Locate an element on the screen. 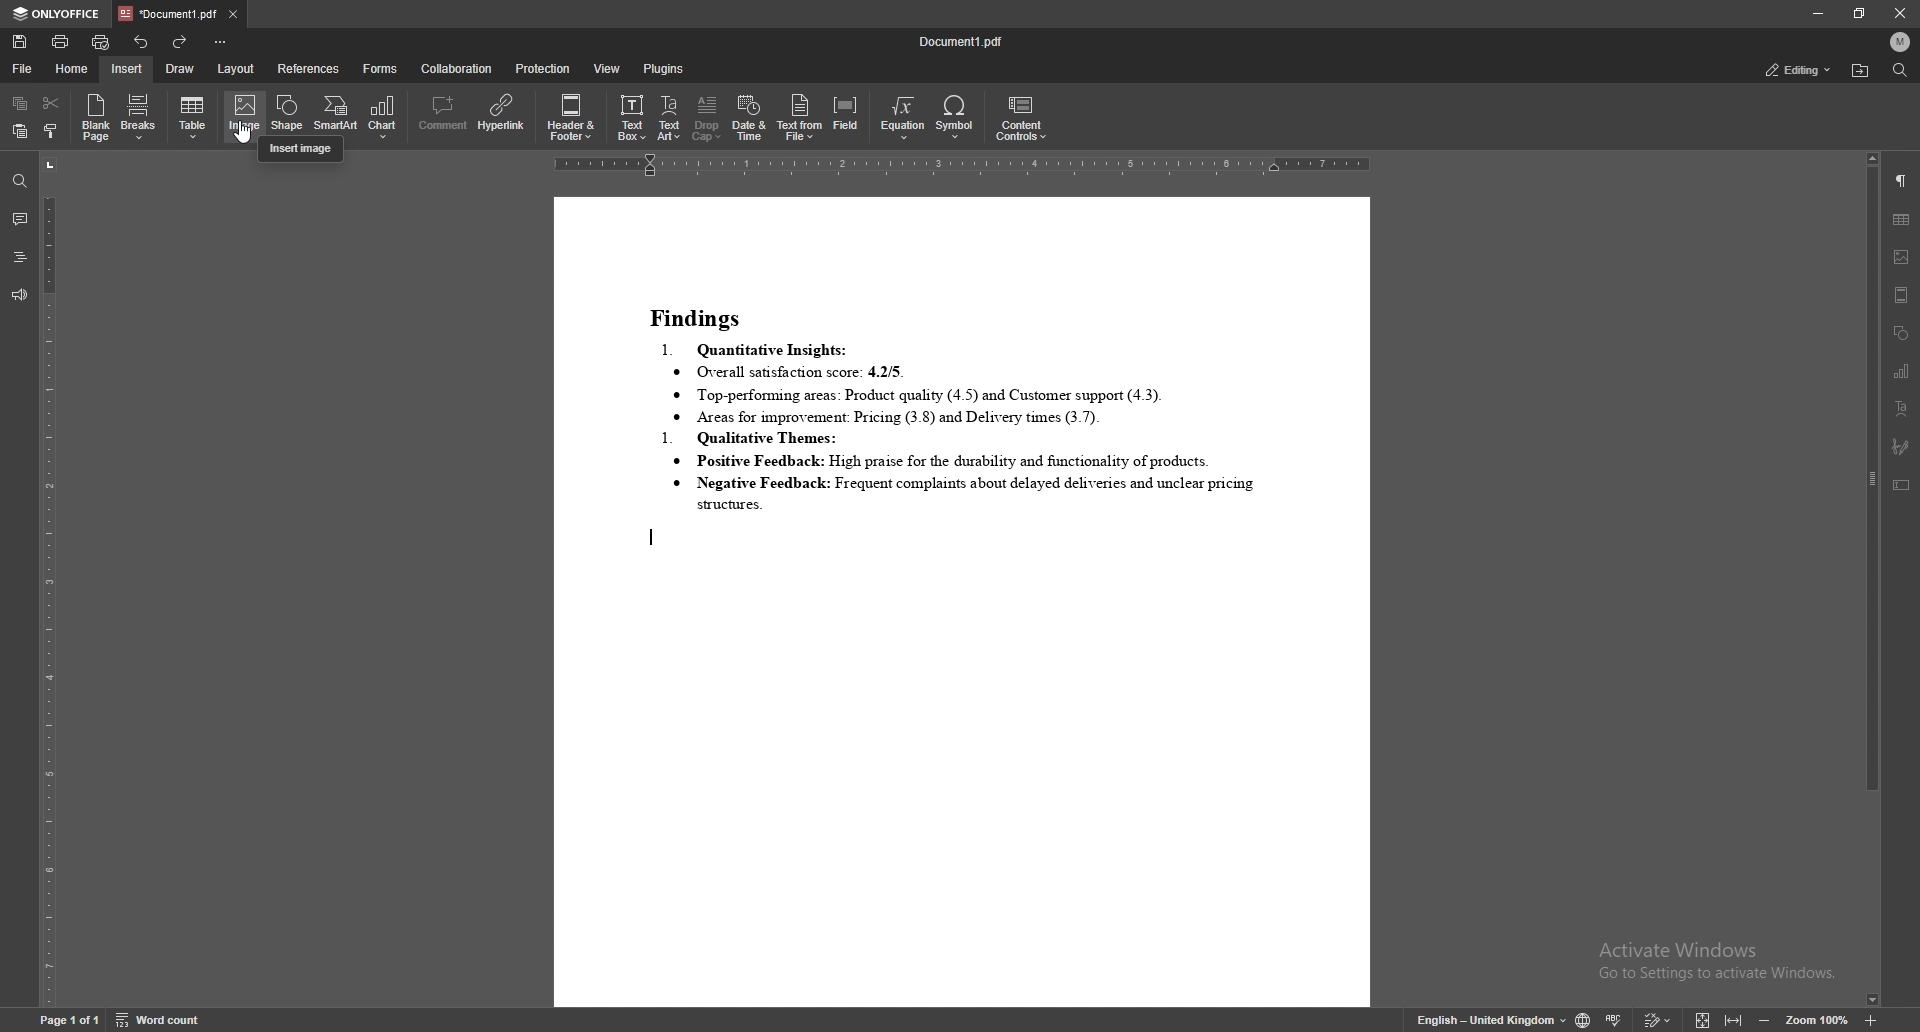 This screenshot has width=1920, height=1032. table is located at coordinates (1902, 220).